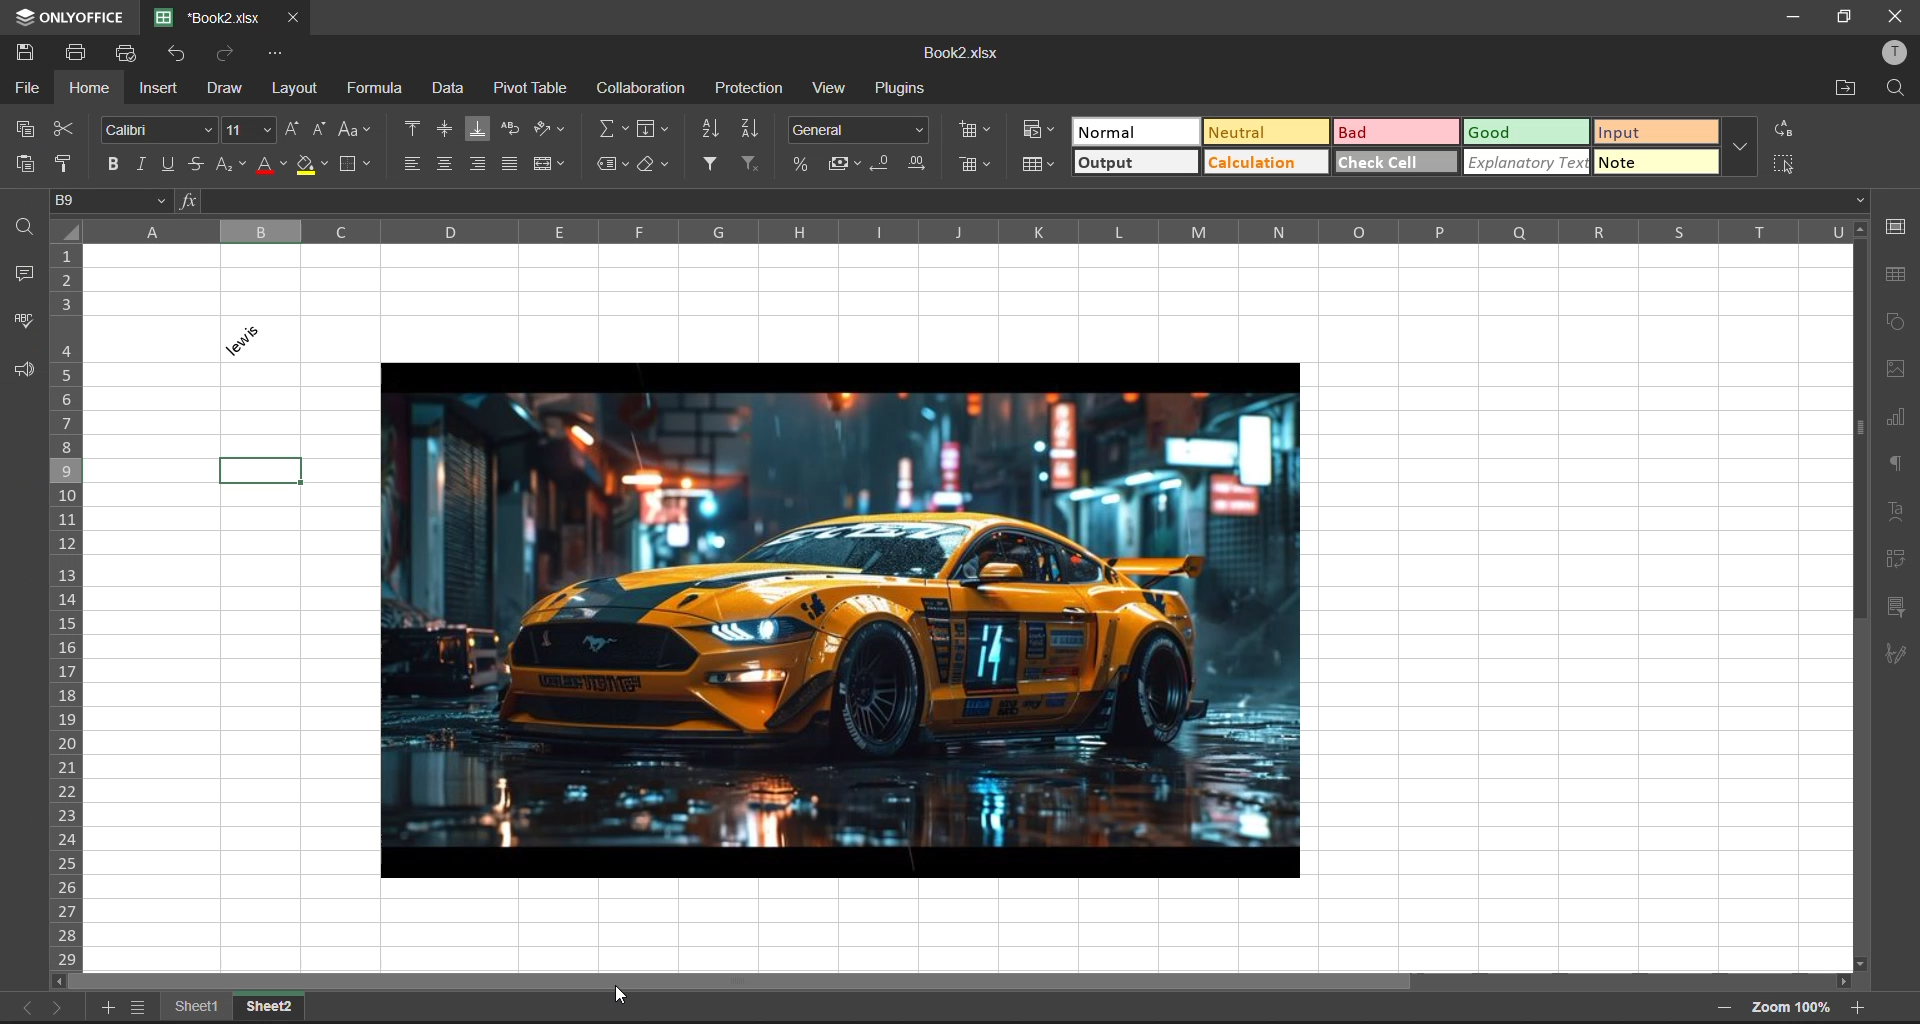 This screenshot has height=1024, width=1920. Describe the element at coordinates (651, 129) in the screenshot. I see `fields` at that location.